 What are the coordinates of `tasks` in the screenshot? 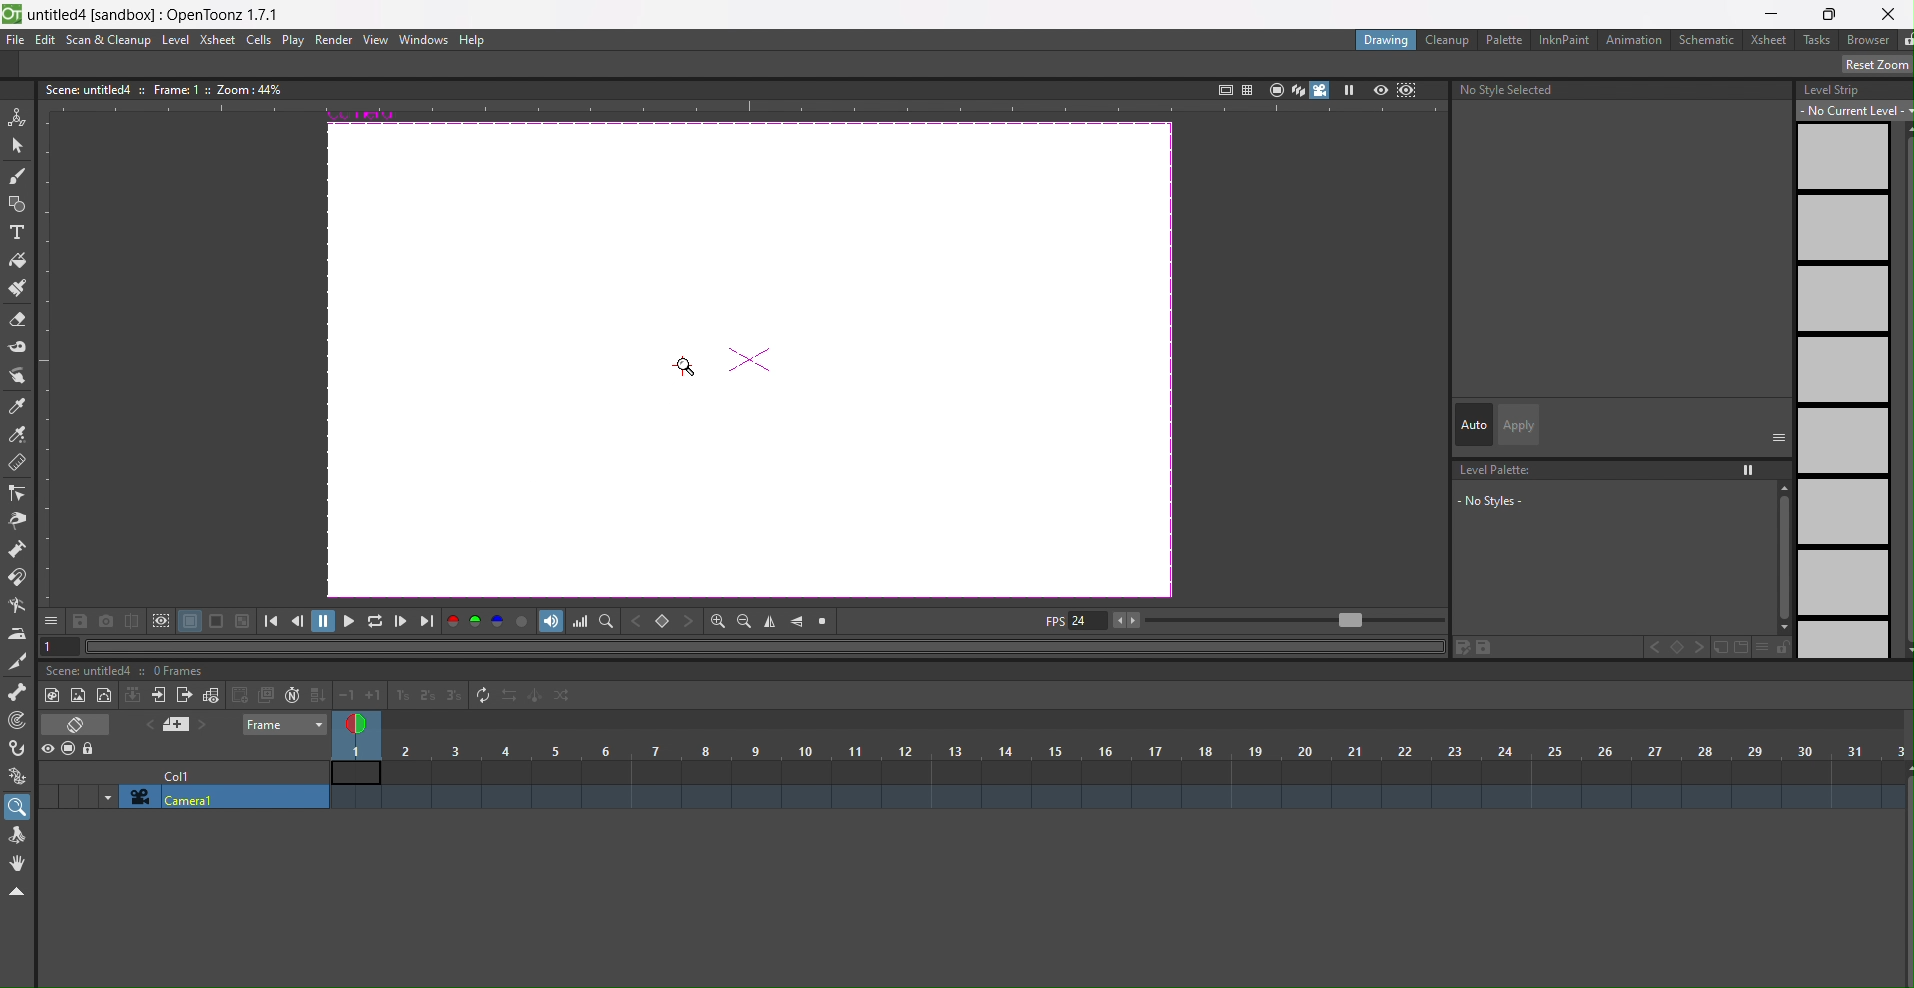 It's located at (1819, 41).